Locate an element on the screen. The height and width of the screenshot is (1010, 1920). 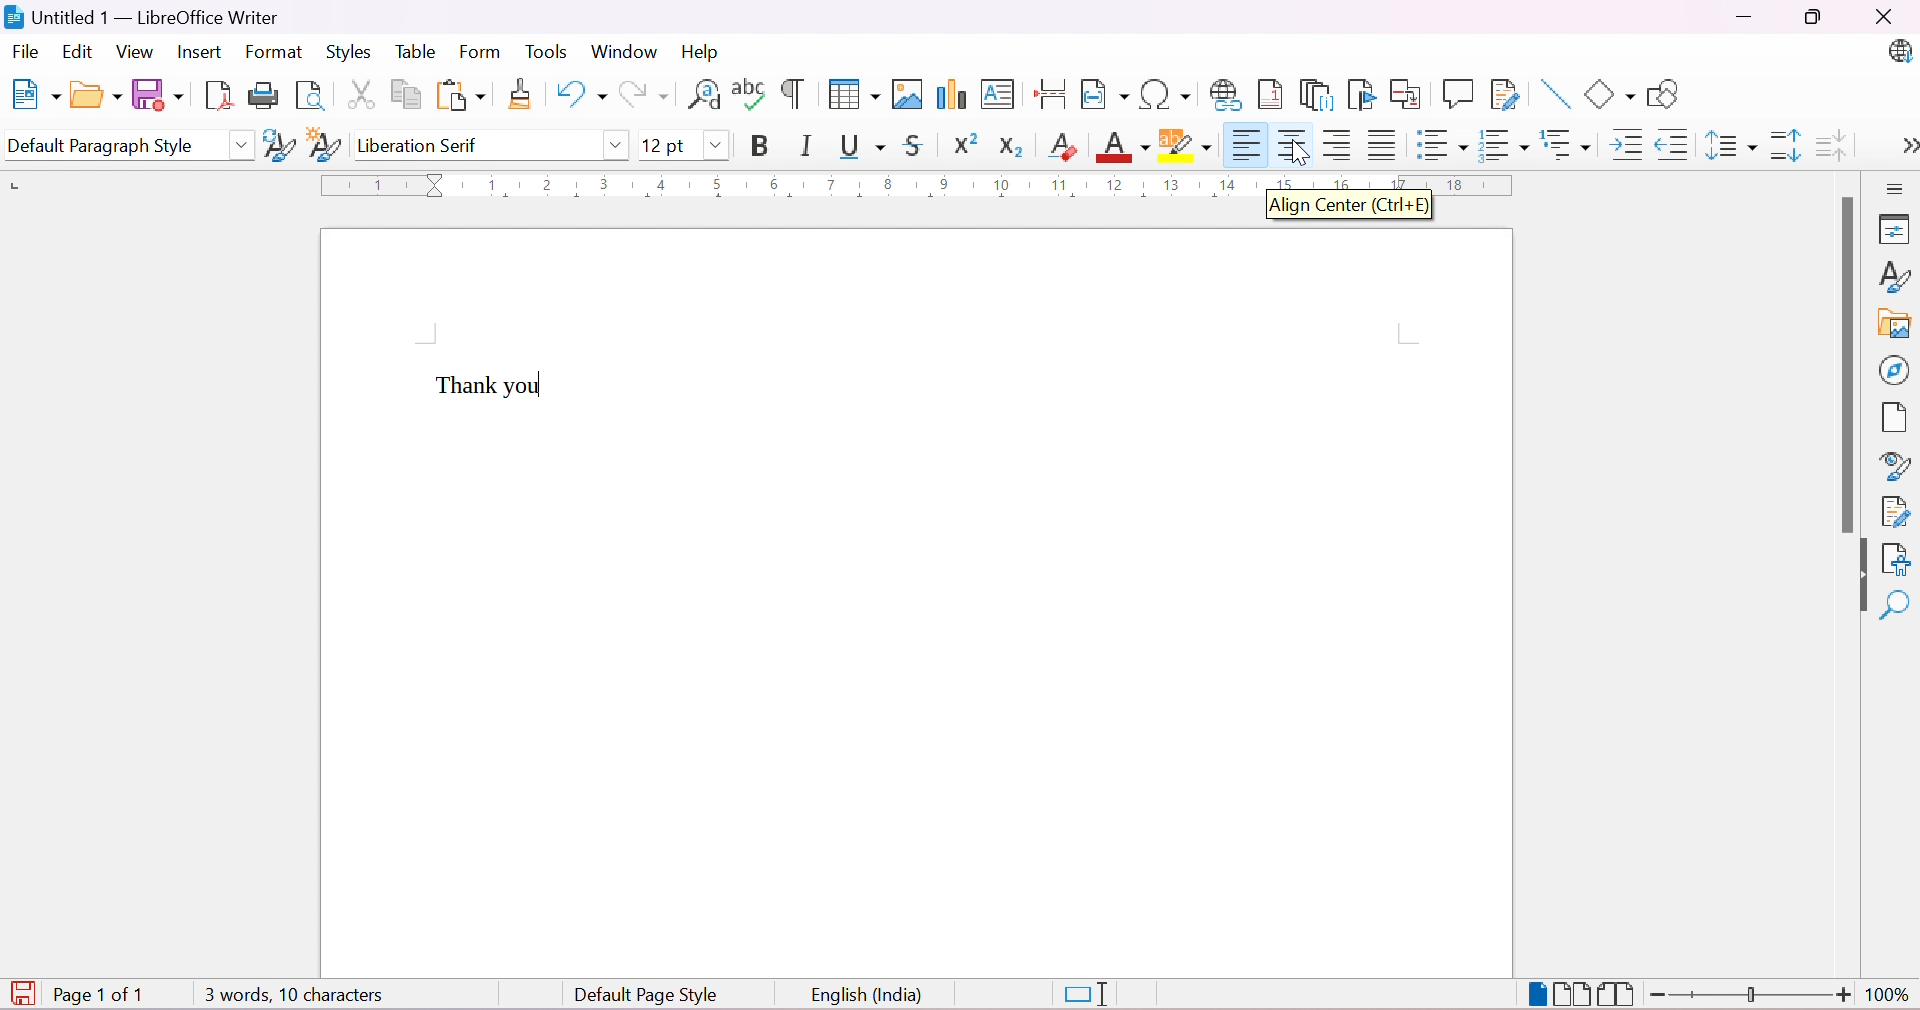
Insert Line is located at coordinates (1552, 94).